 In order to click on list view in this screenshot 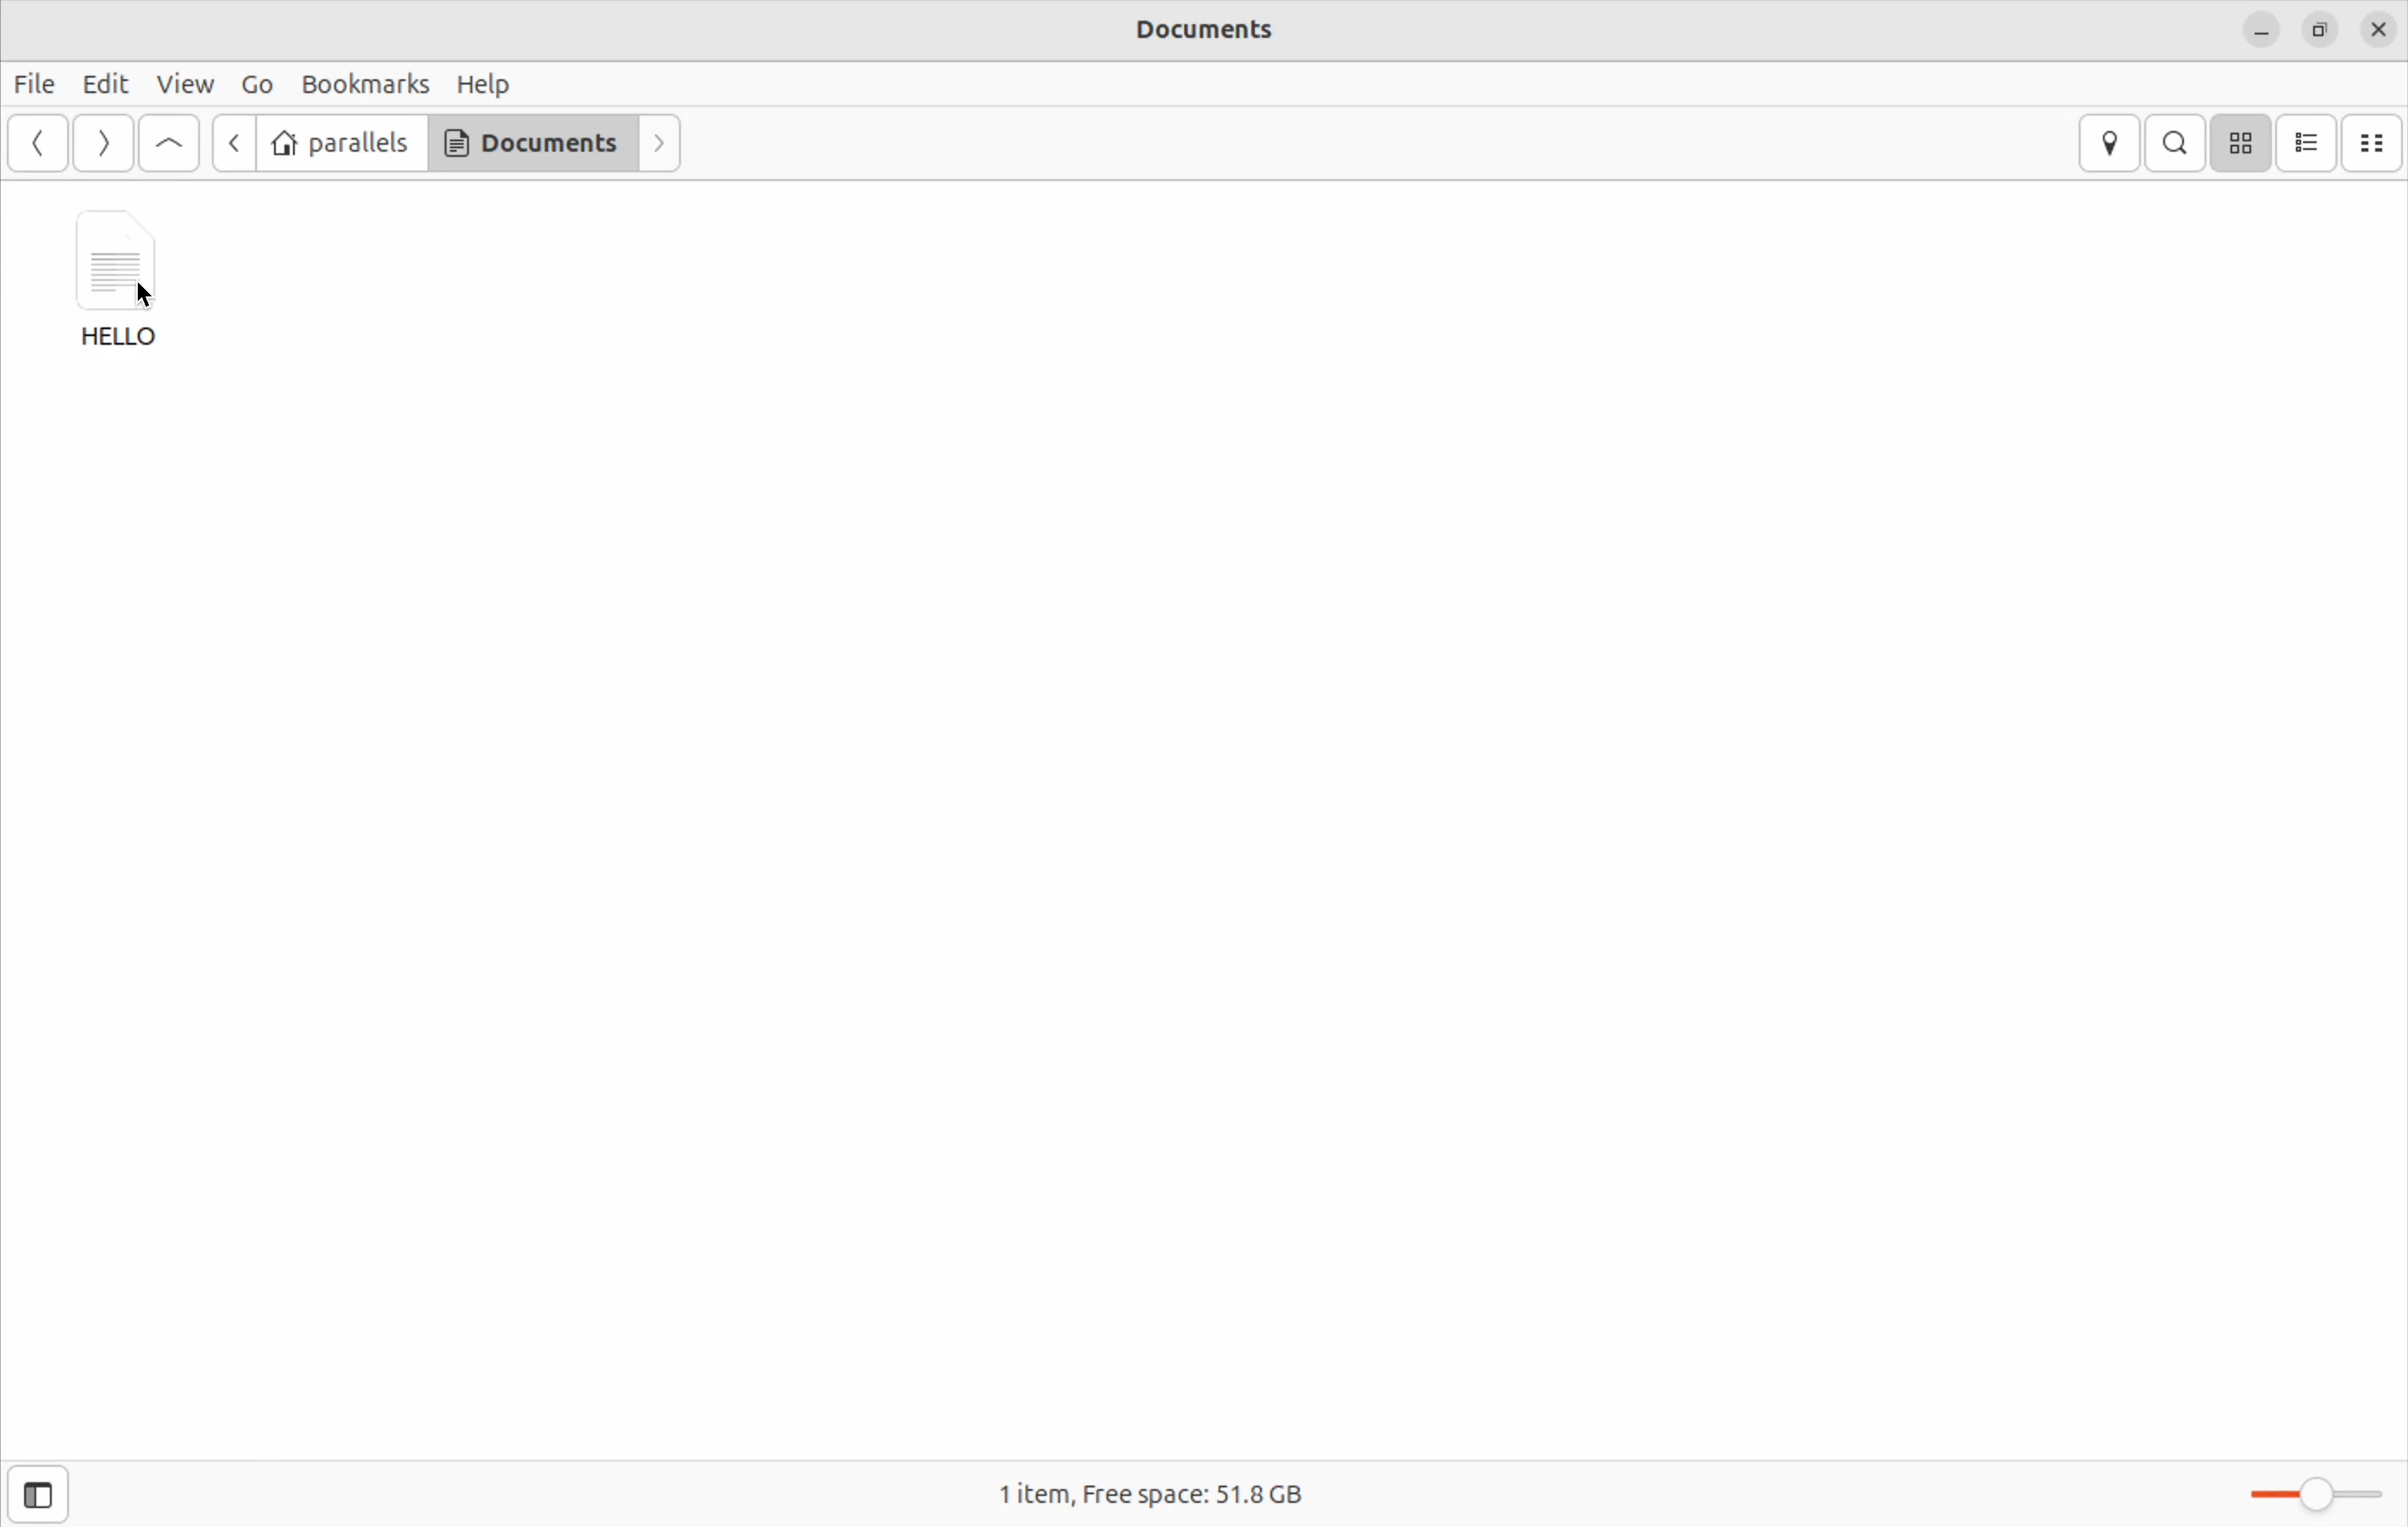, I will do `click(2312, 143)`.